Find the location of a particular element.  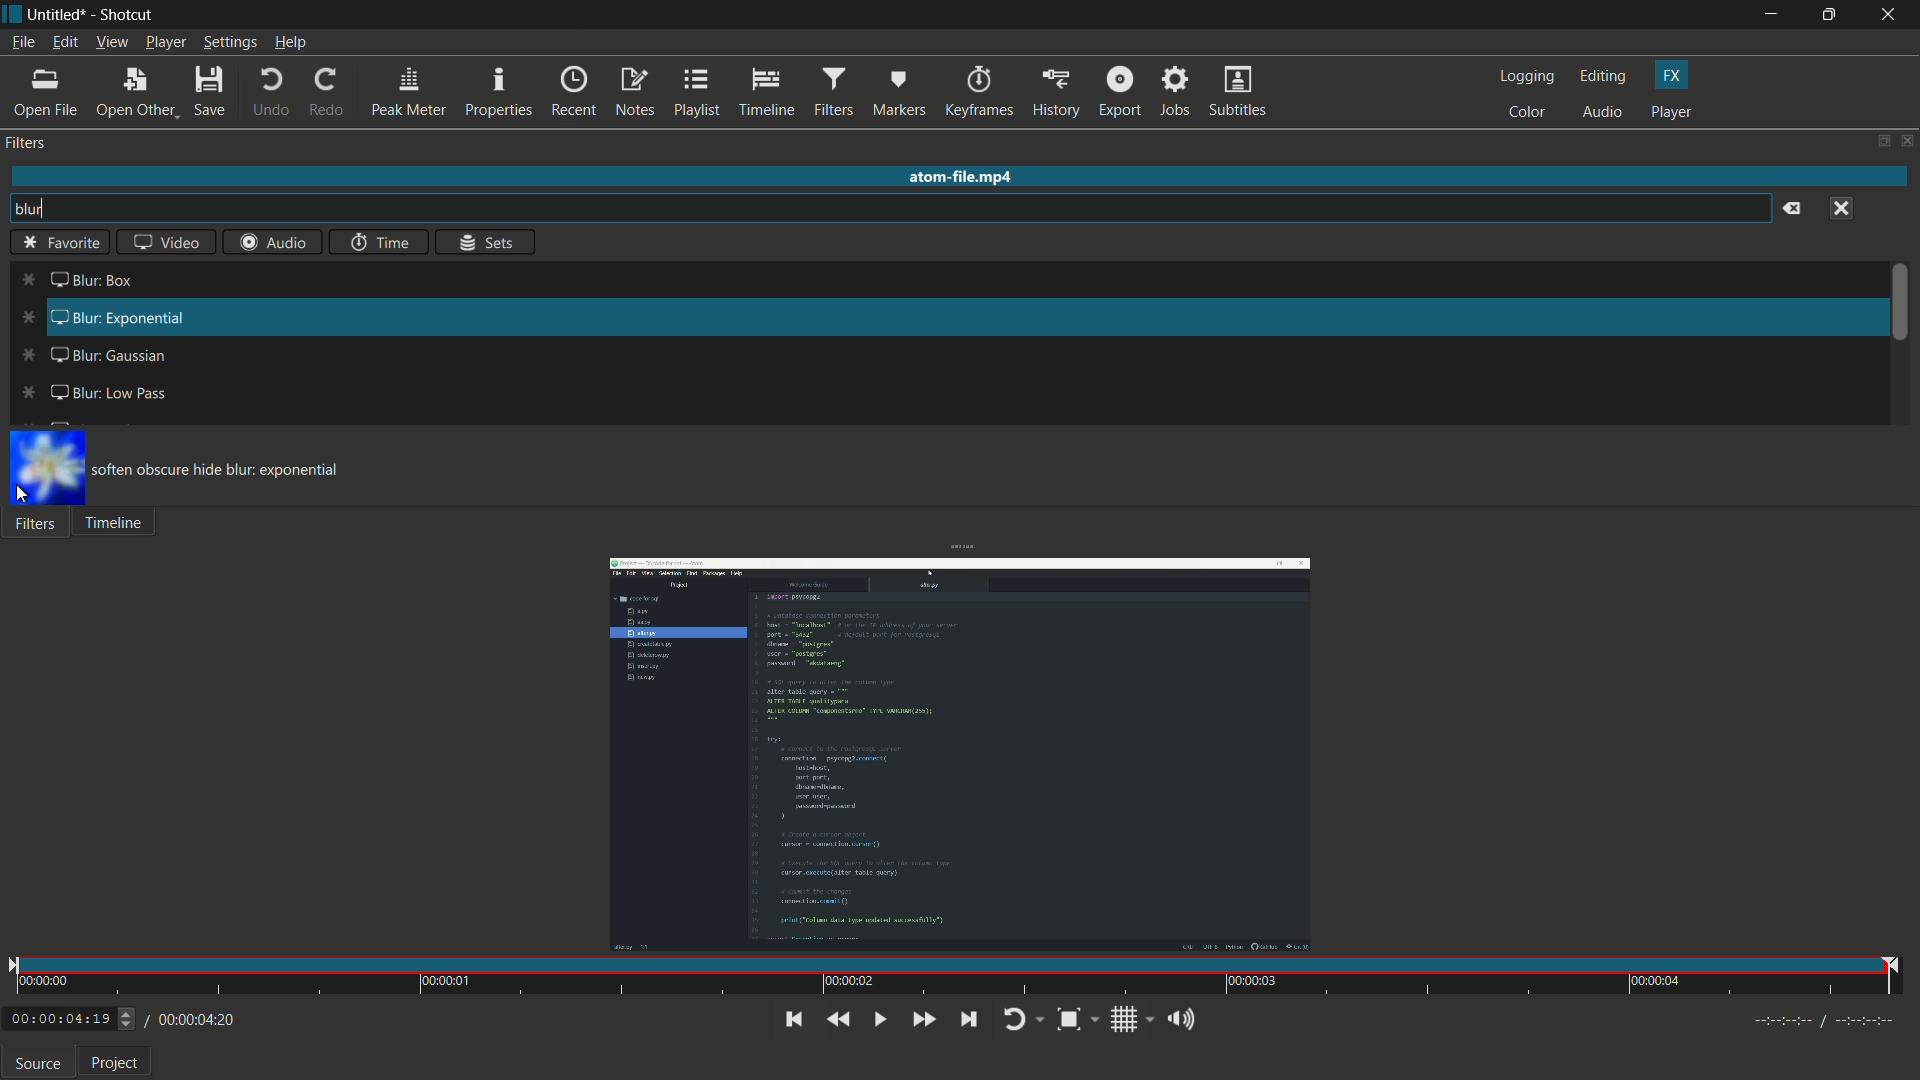

toggle grid display is located at coordinates (1133, 1022).